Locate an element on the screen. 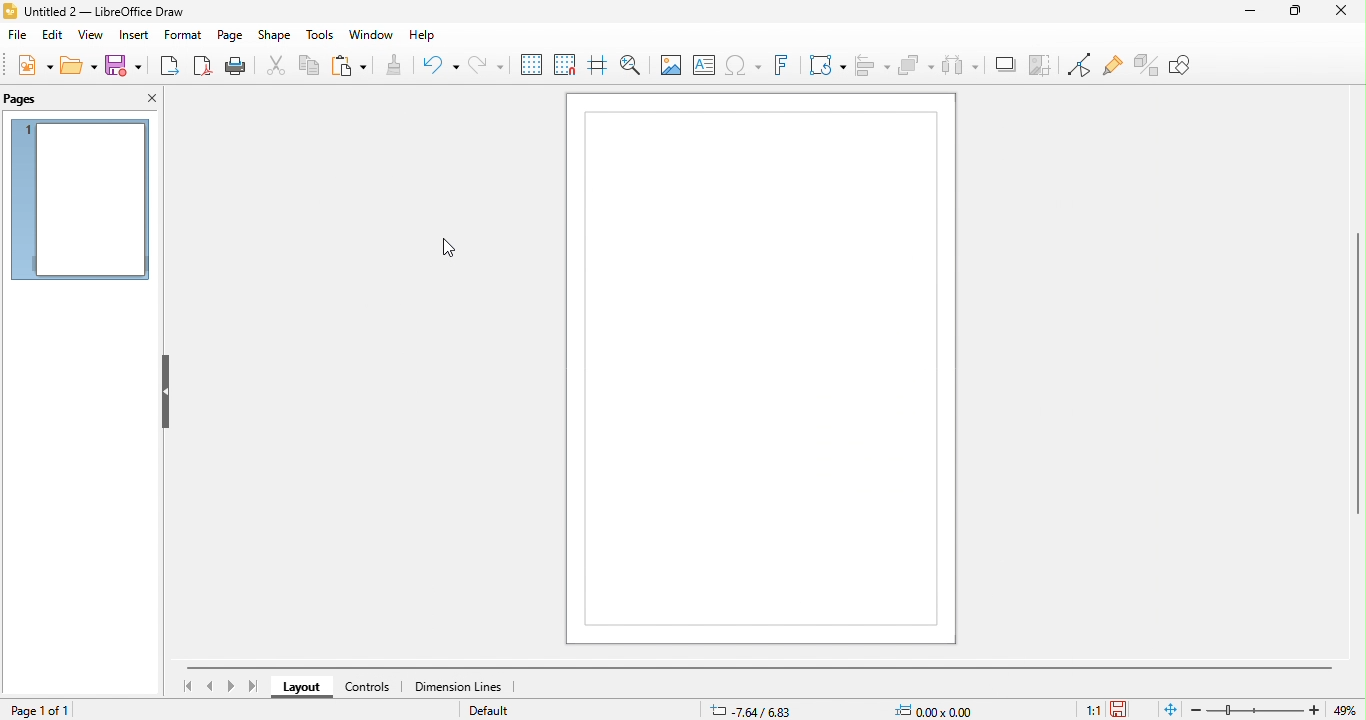 Image resolution: width=1366 pixels, height=720 pixels. undo is located at coordinates (439, 66).